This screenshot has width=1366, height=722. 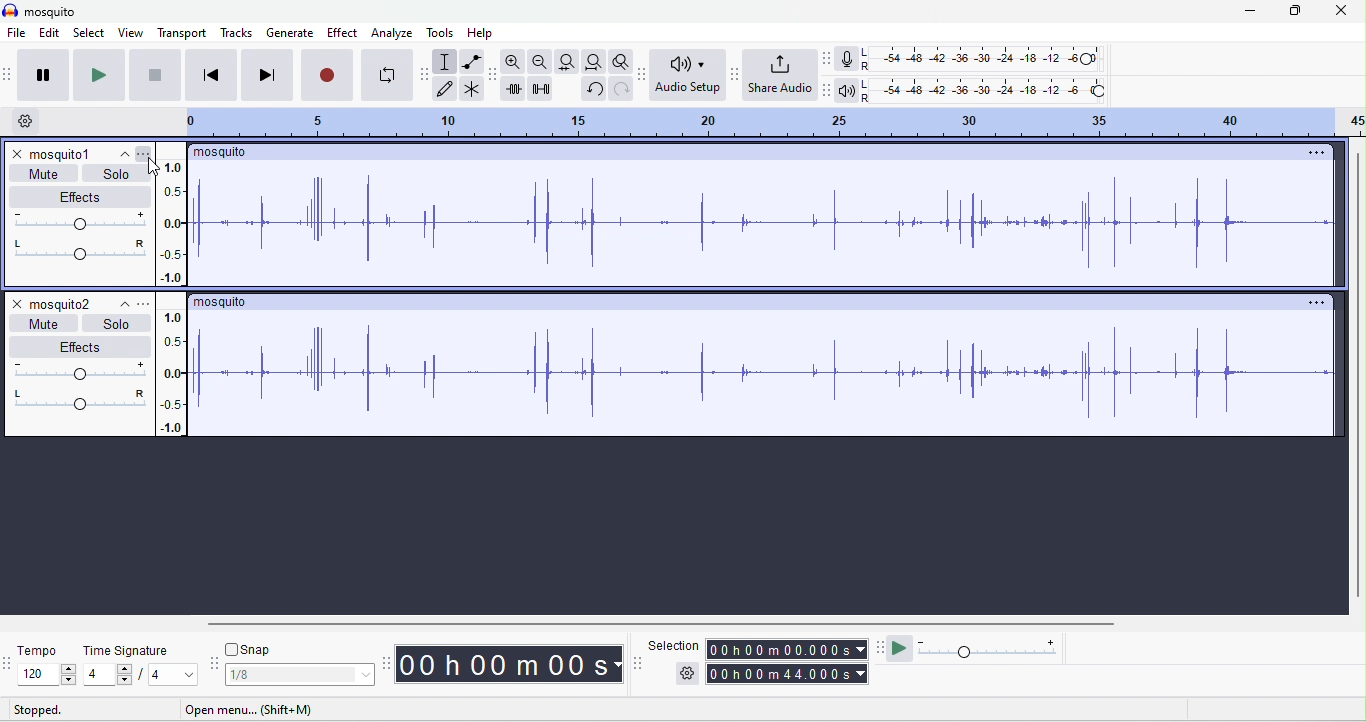 What do you see at coordinates (675, 644) in the screenshot?
I see `selection` at bounding box center [675, 644].